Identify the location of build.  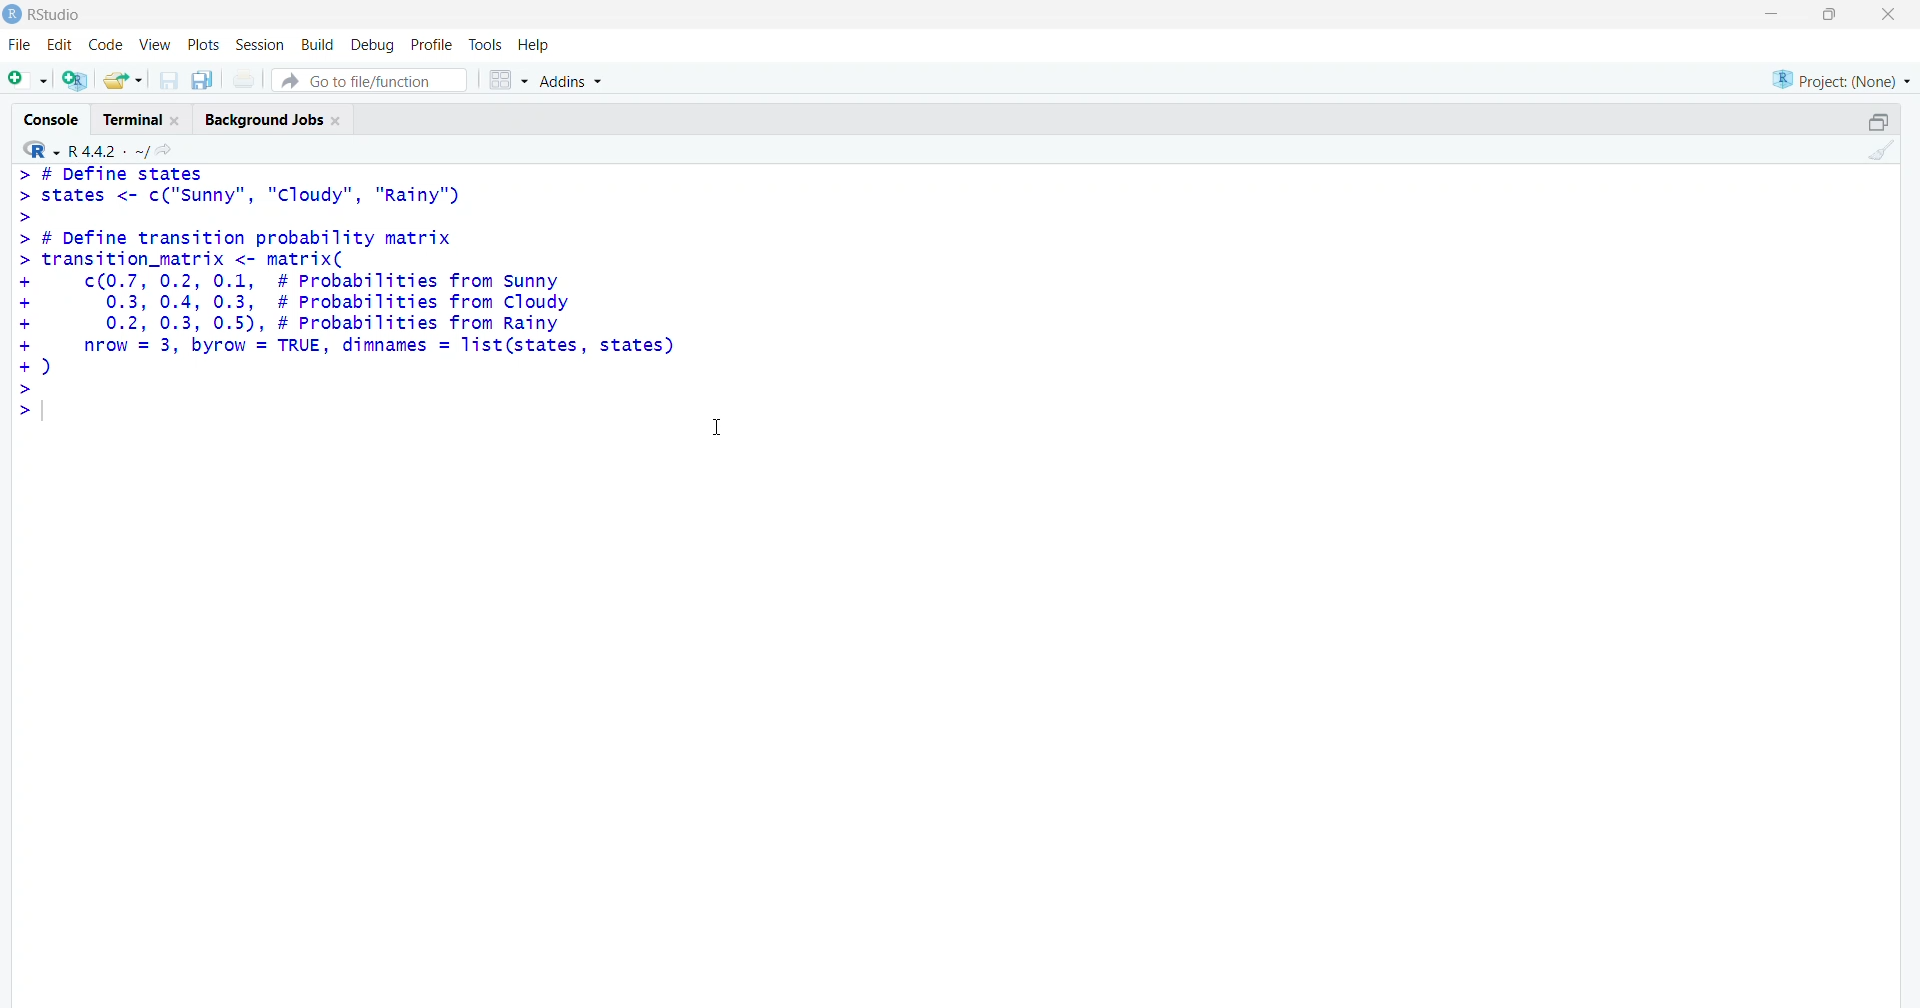
(317, 45).